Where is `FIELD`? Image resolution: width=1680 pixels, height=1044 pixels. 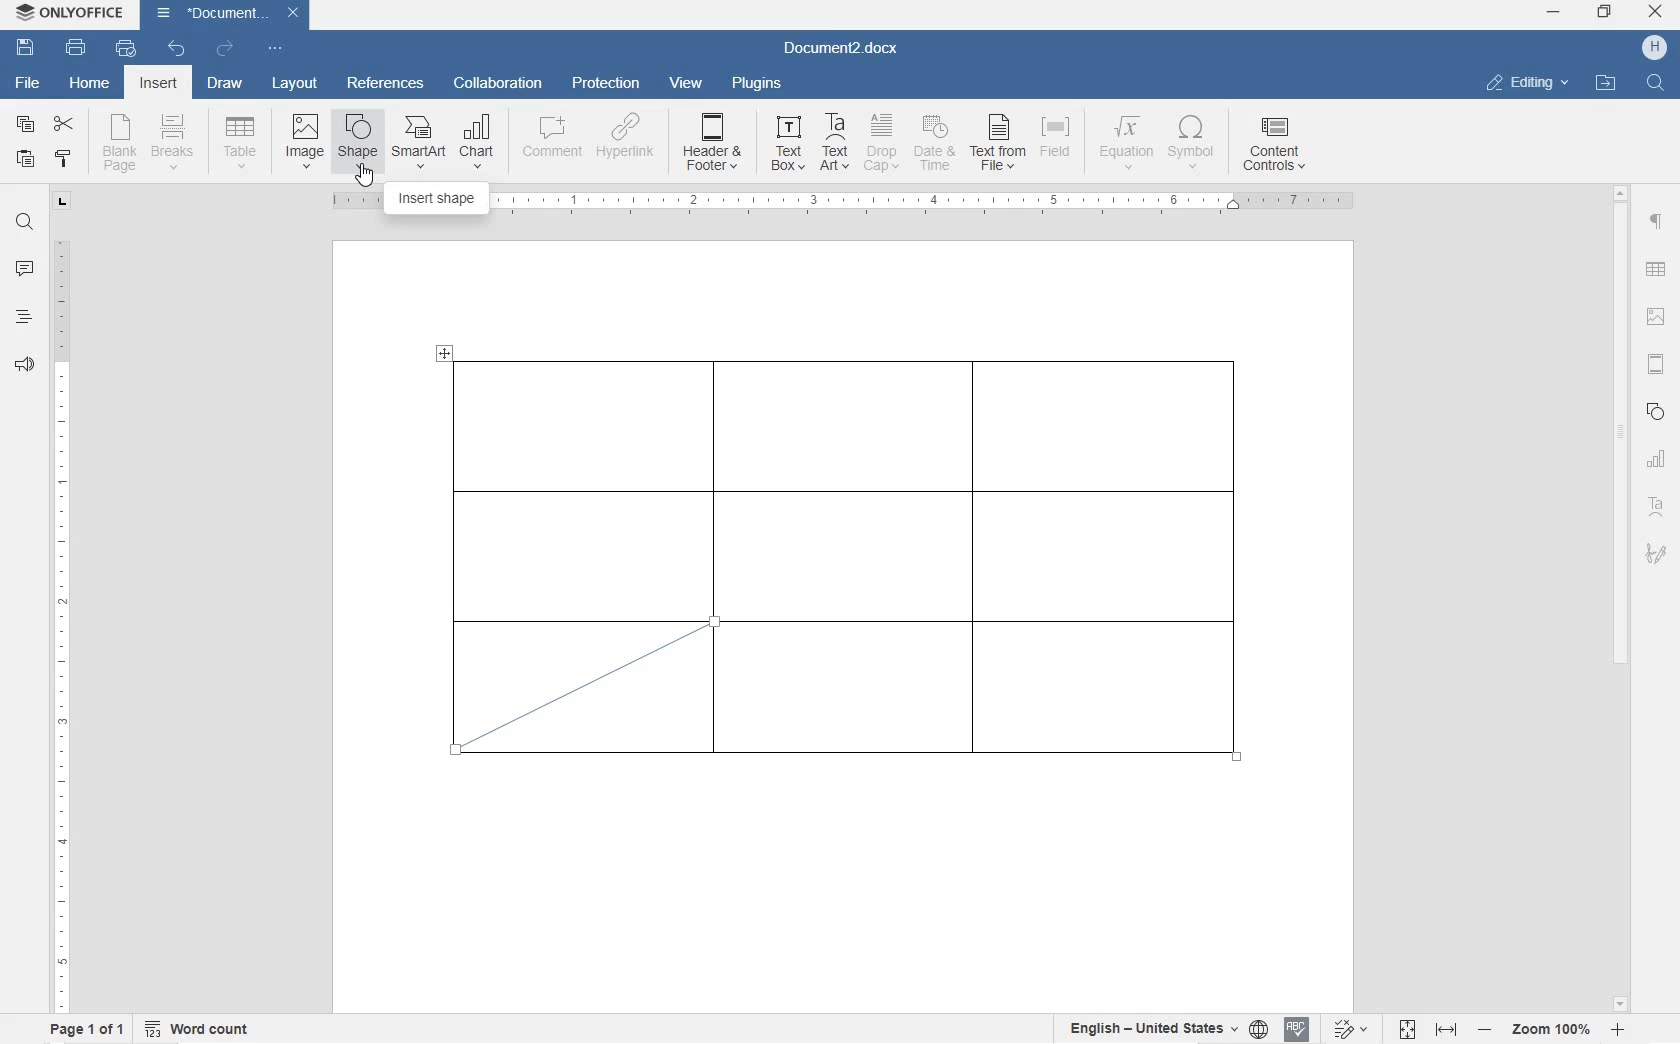
FIELD is located at coordinates (1060, 145).